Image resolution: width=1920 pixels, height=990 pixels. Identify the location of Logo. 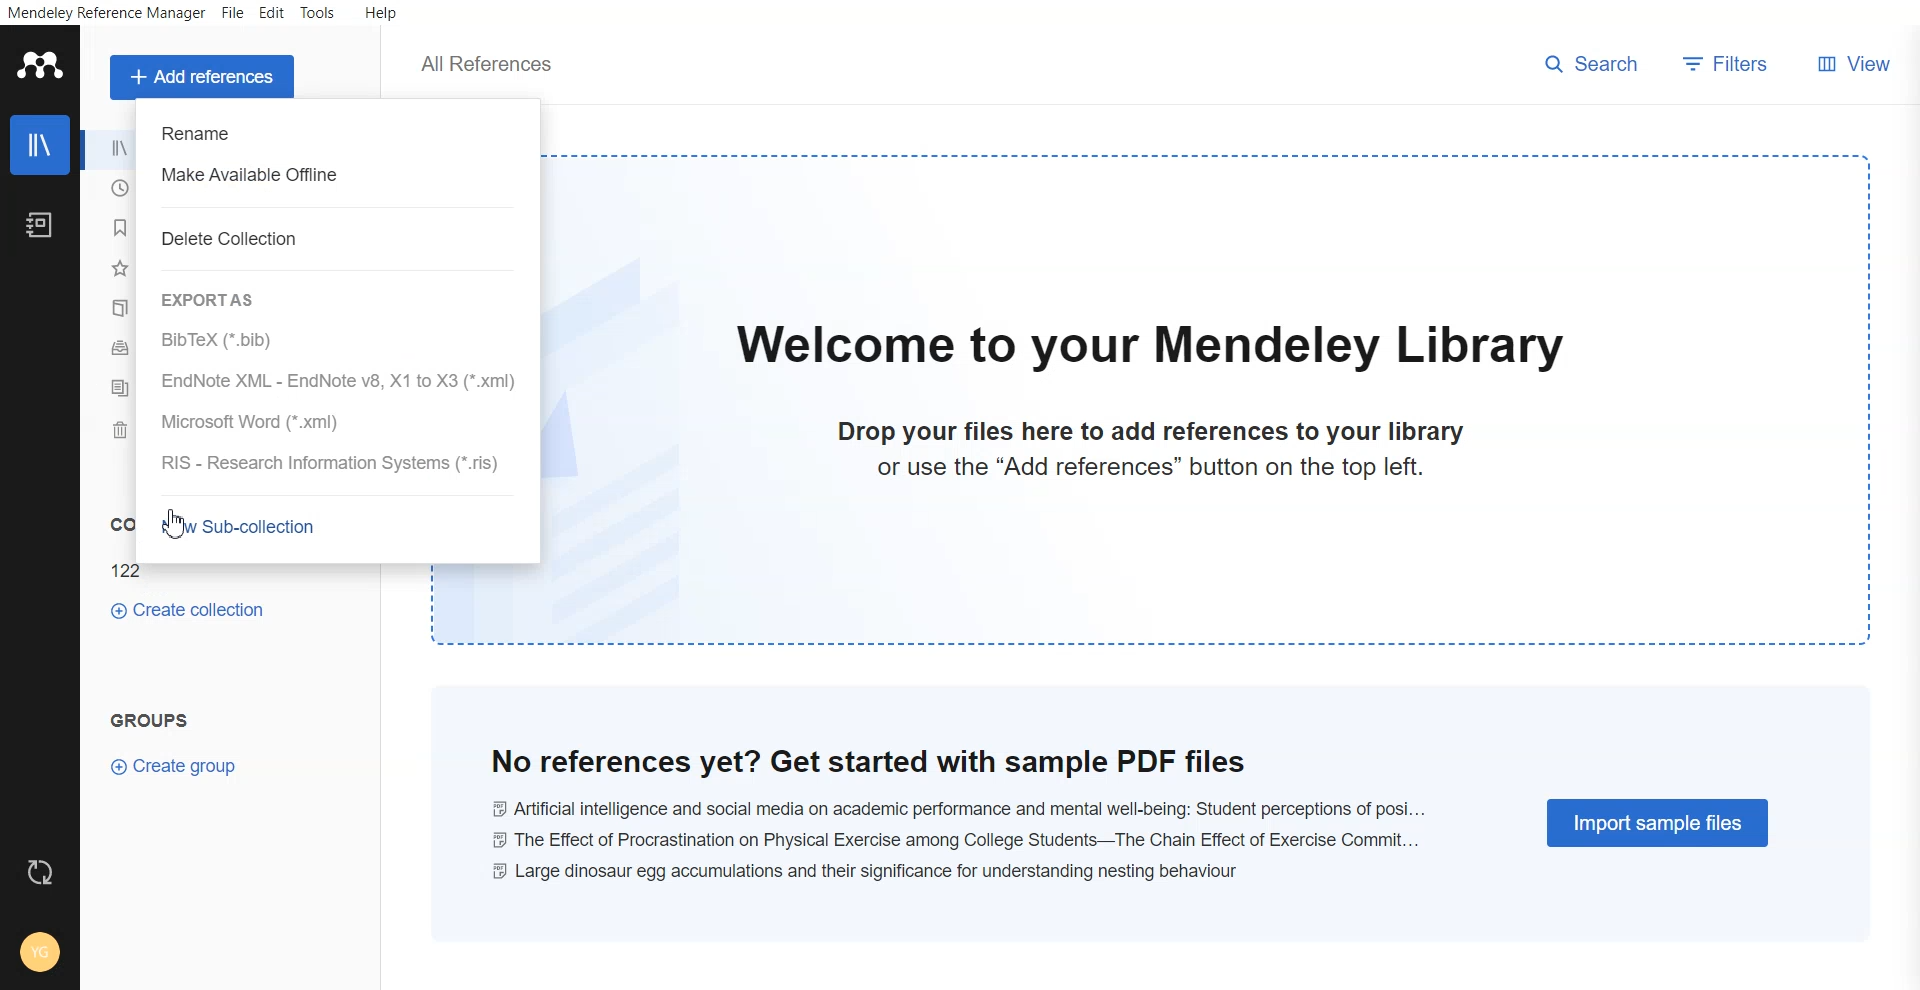
(40, 64).